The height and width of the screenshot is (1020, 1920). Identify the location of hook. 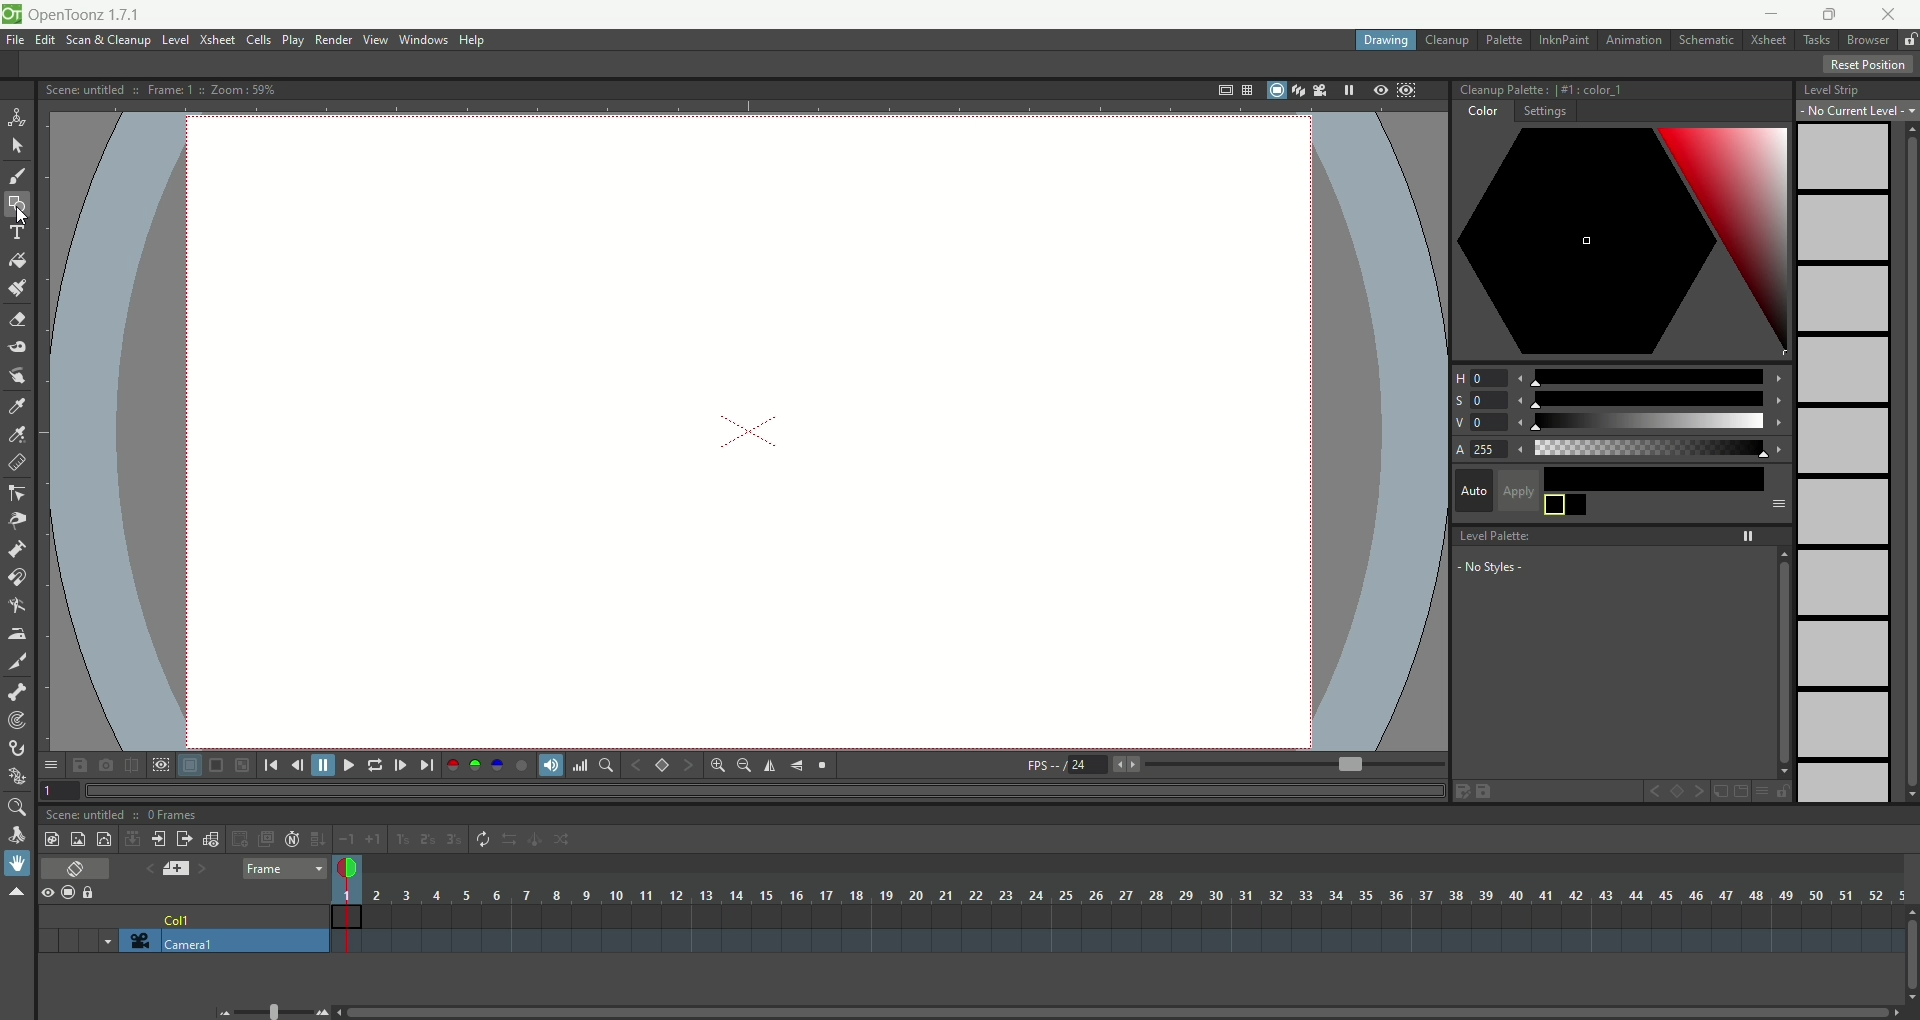
(19, 750).